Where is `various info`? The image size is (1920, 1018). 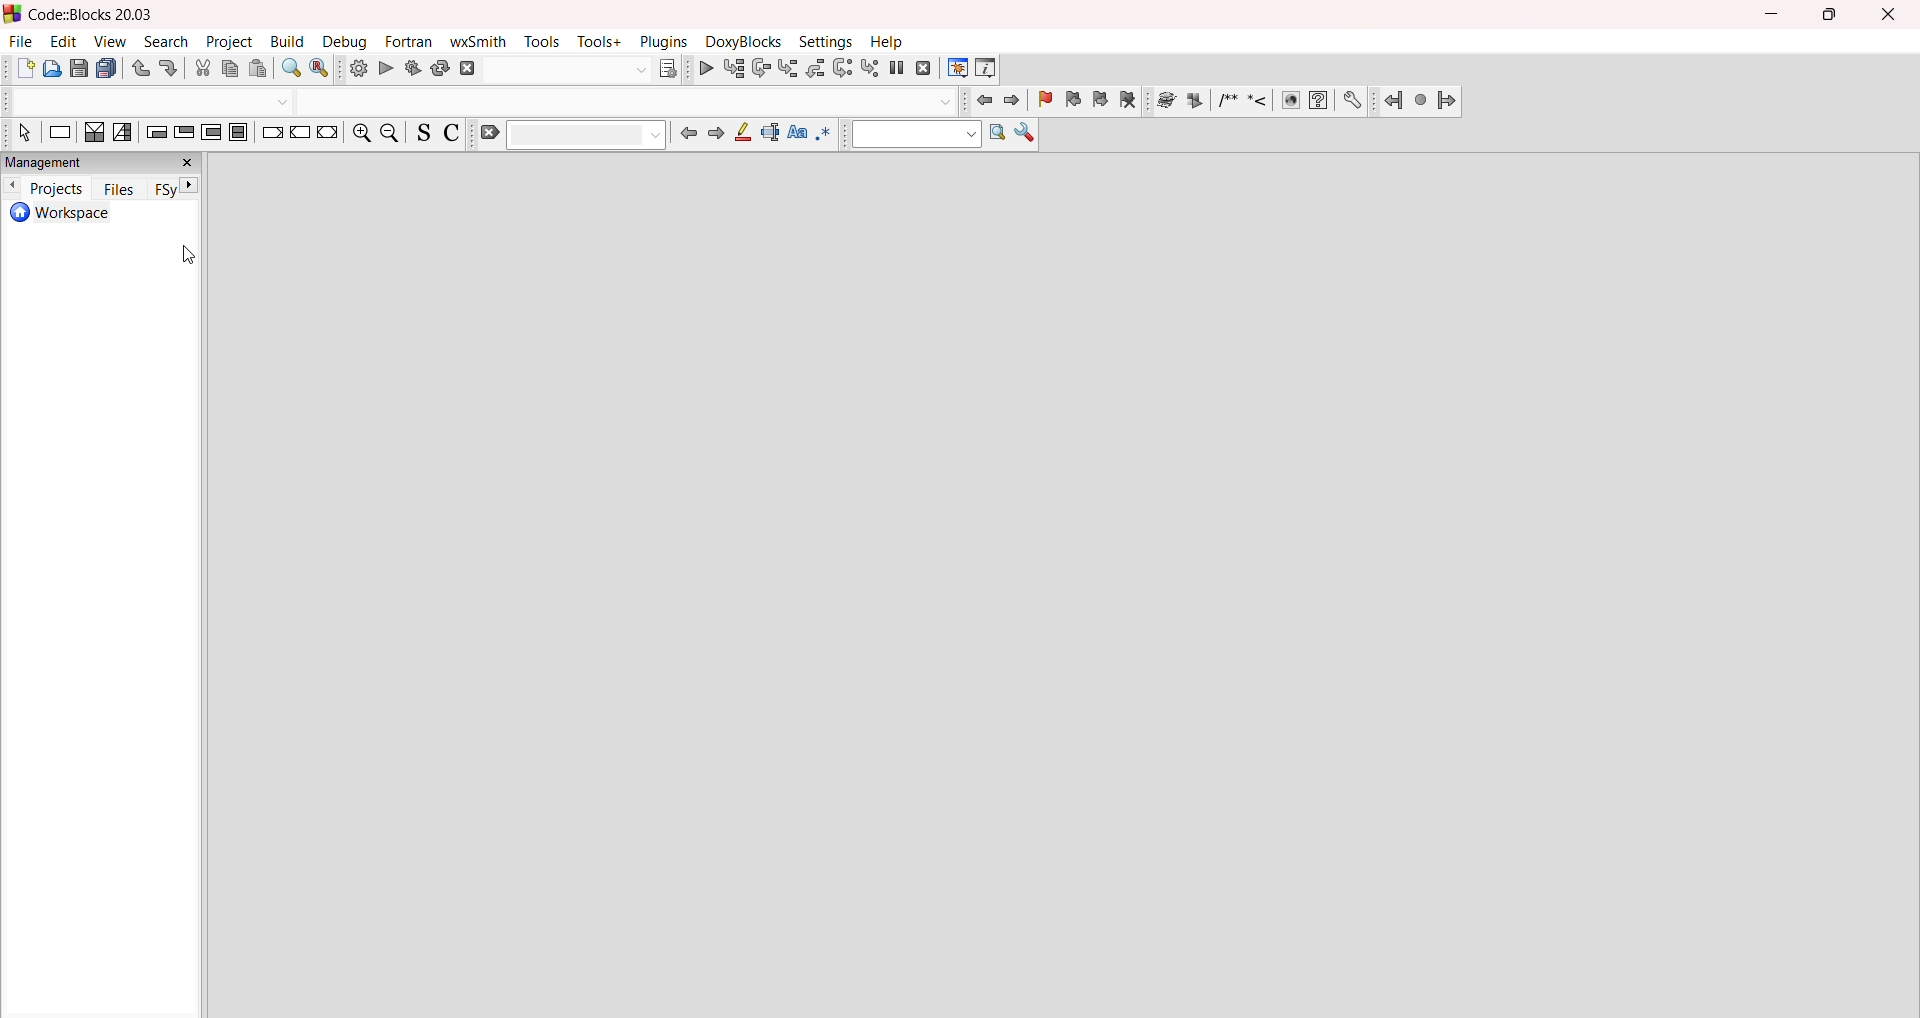
various info is located at coordinates (985, 68).